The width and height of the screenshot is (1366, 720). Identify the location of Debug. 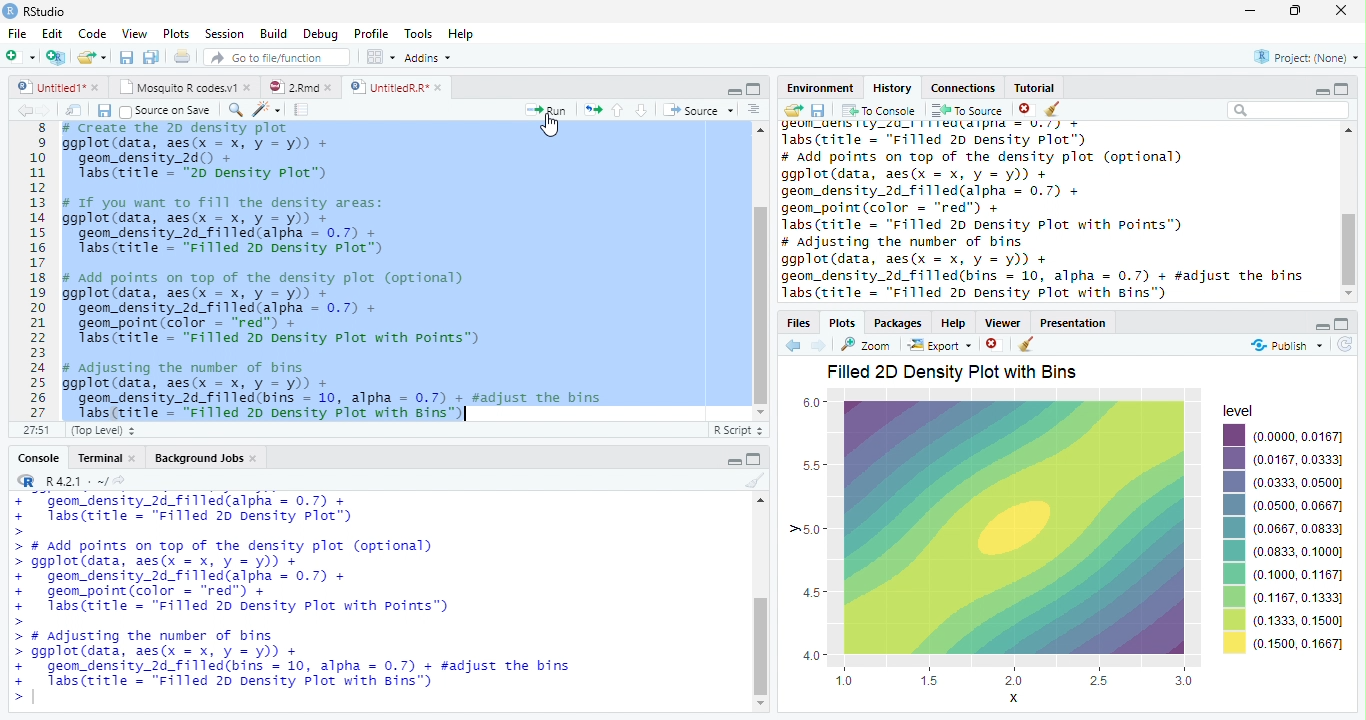
(321, 35).